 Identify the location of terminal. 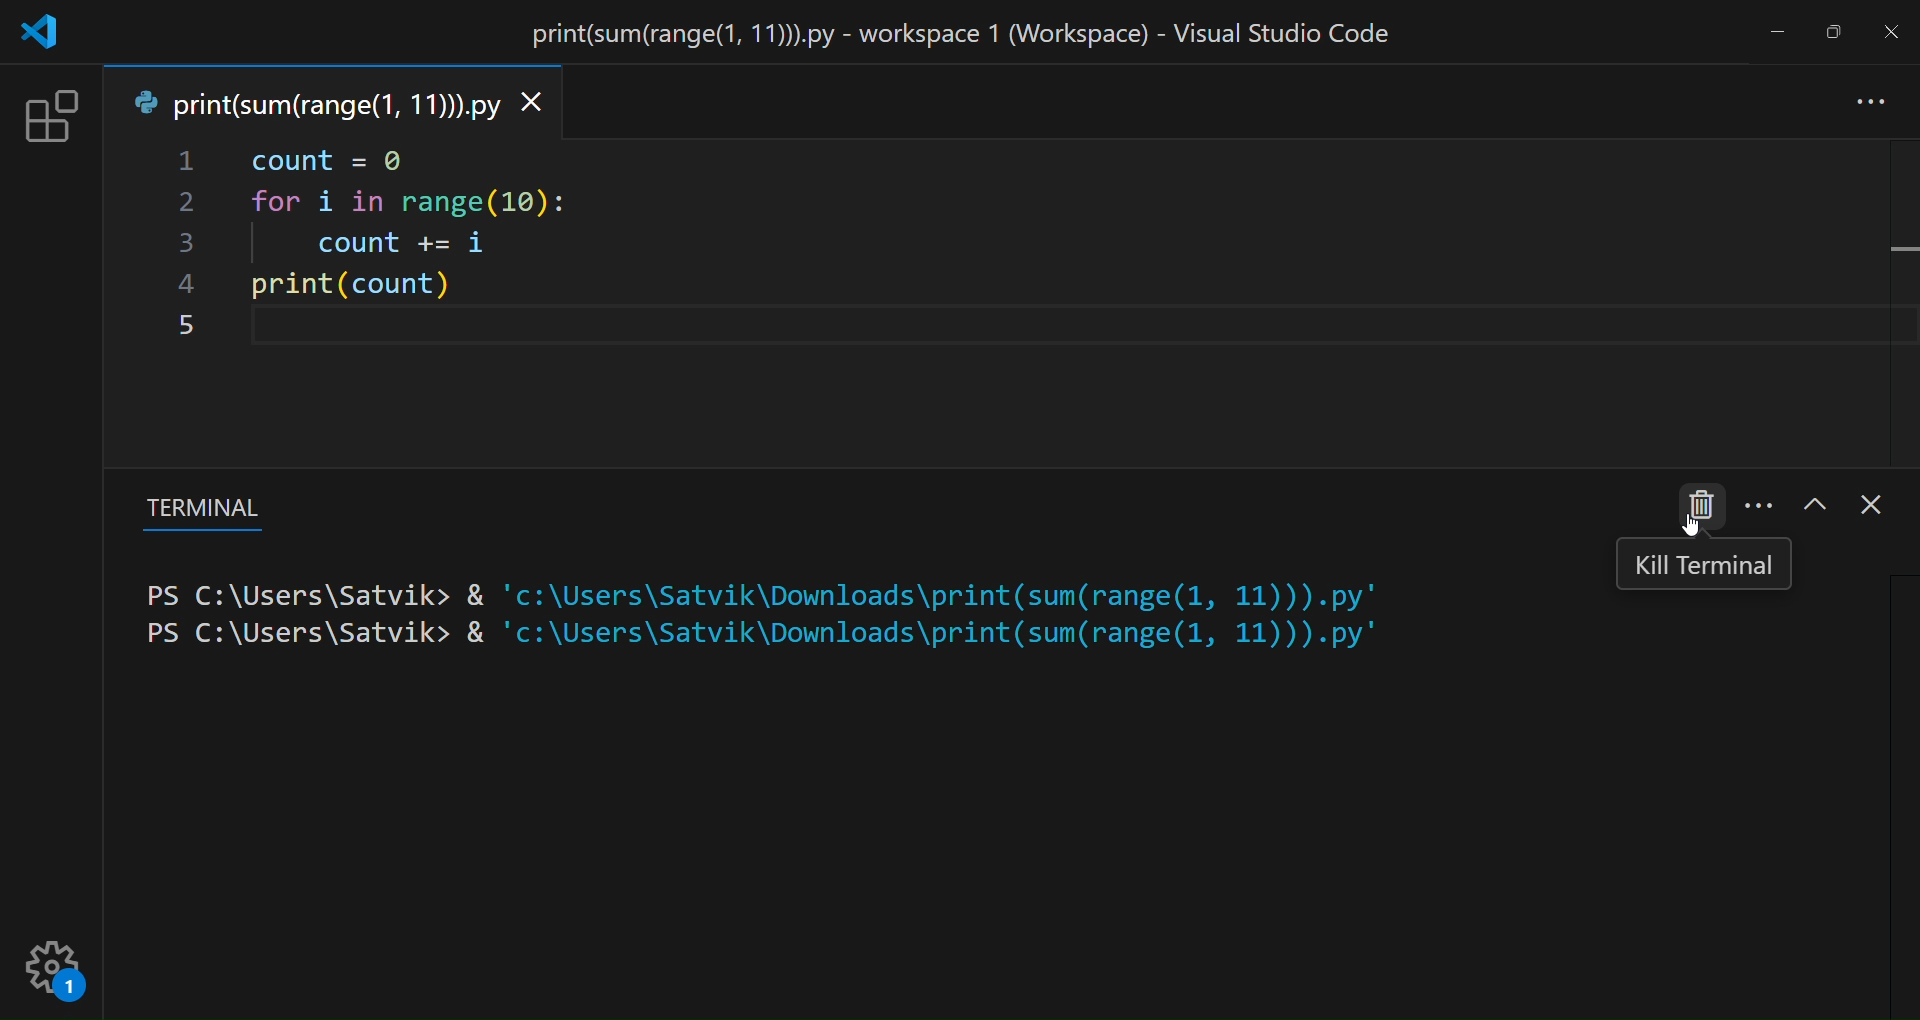
(197, 511).